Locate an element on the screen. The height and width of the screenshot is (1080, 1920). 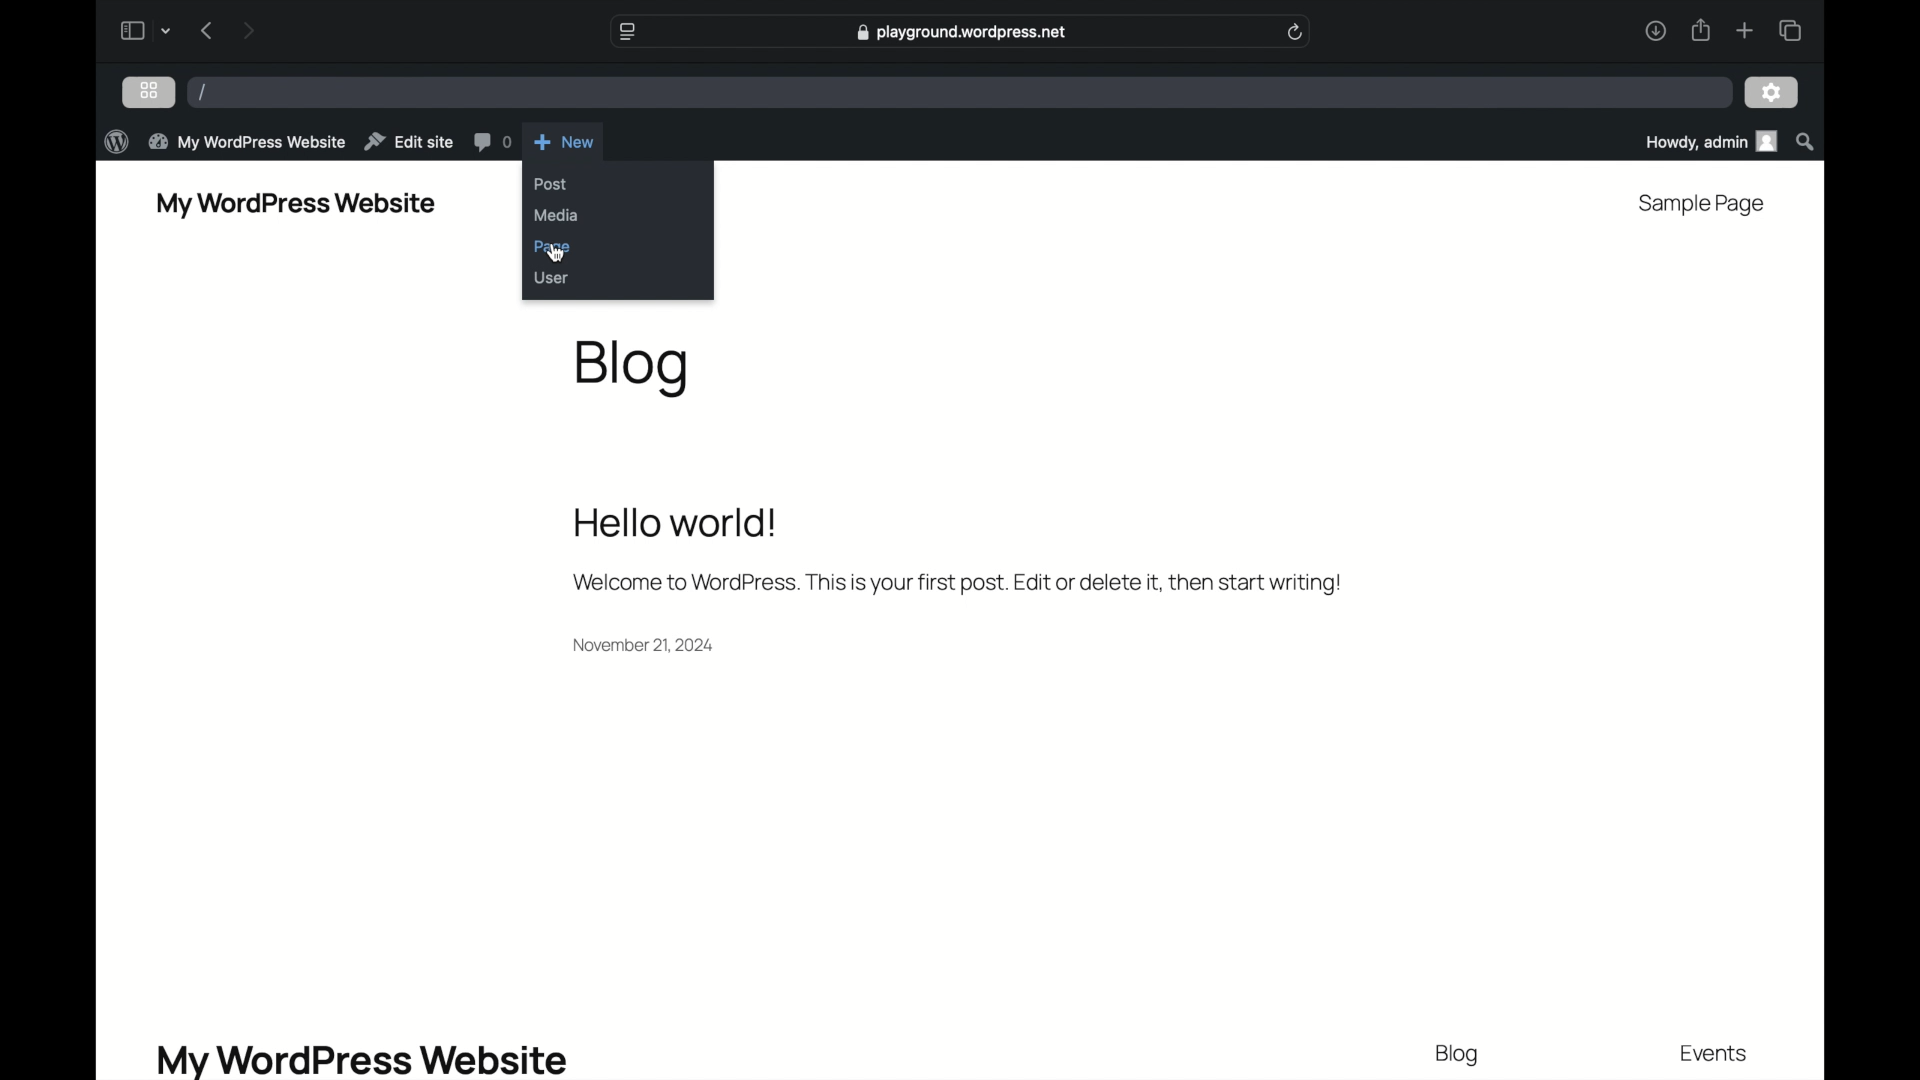
new is located at coordinates (564, 142).